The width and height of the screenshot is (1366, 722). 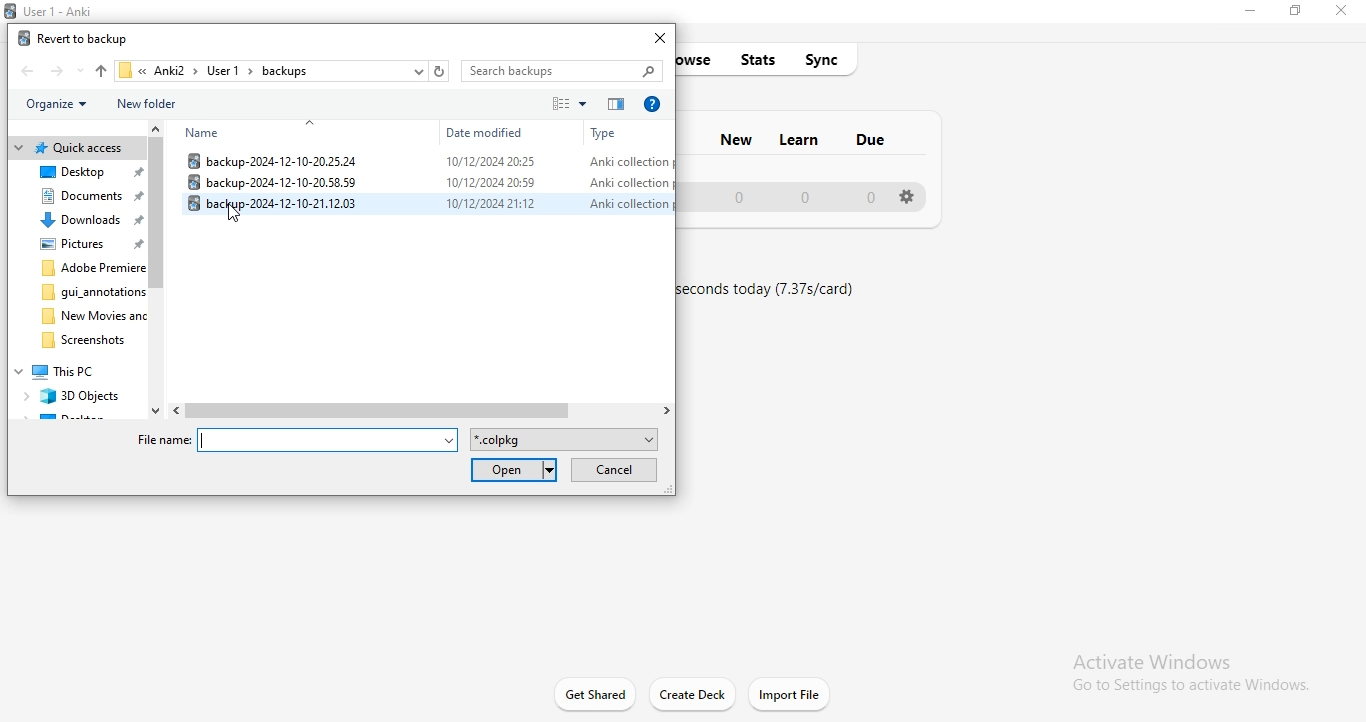 I want to click on close, so click(x=661, y=38).